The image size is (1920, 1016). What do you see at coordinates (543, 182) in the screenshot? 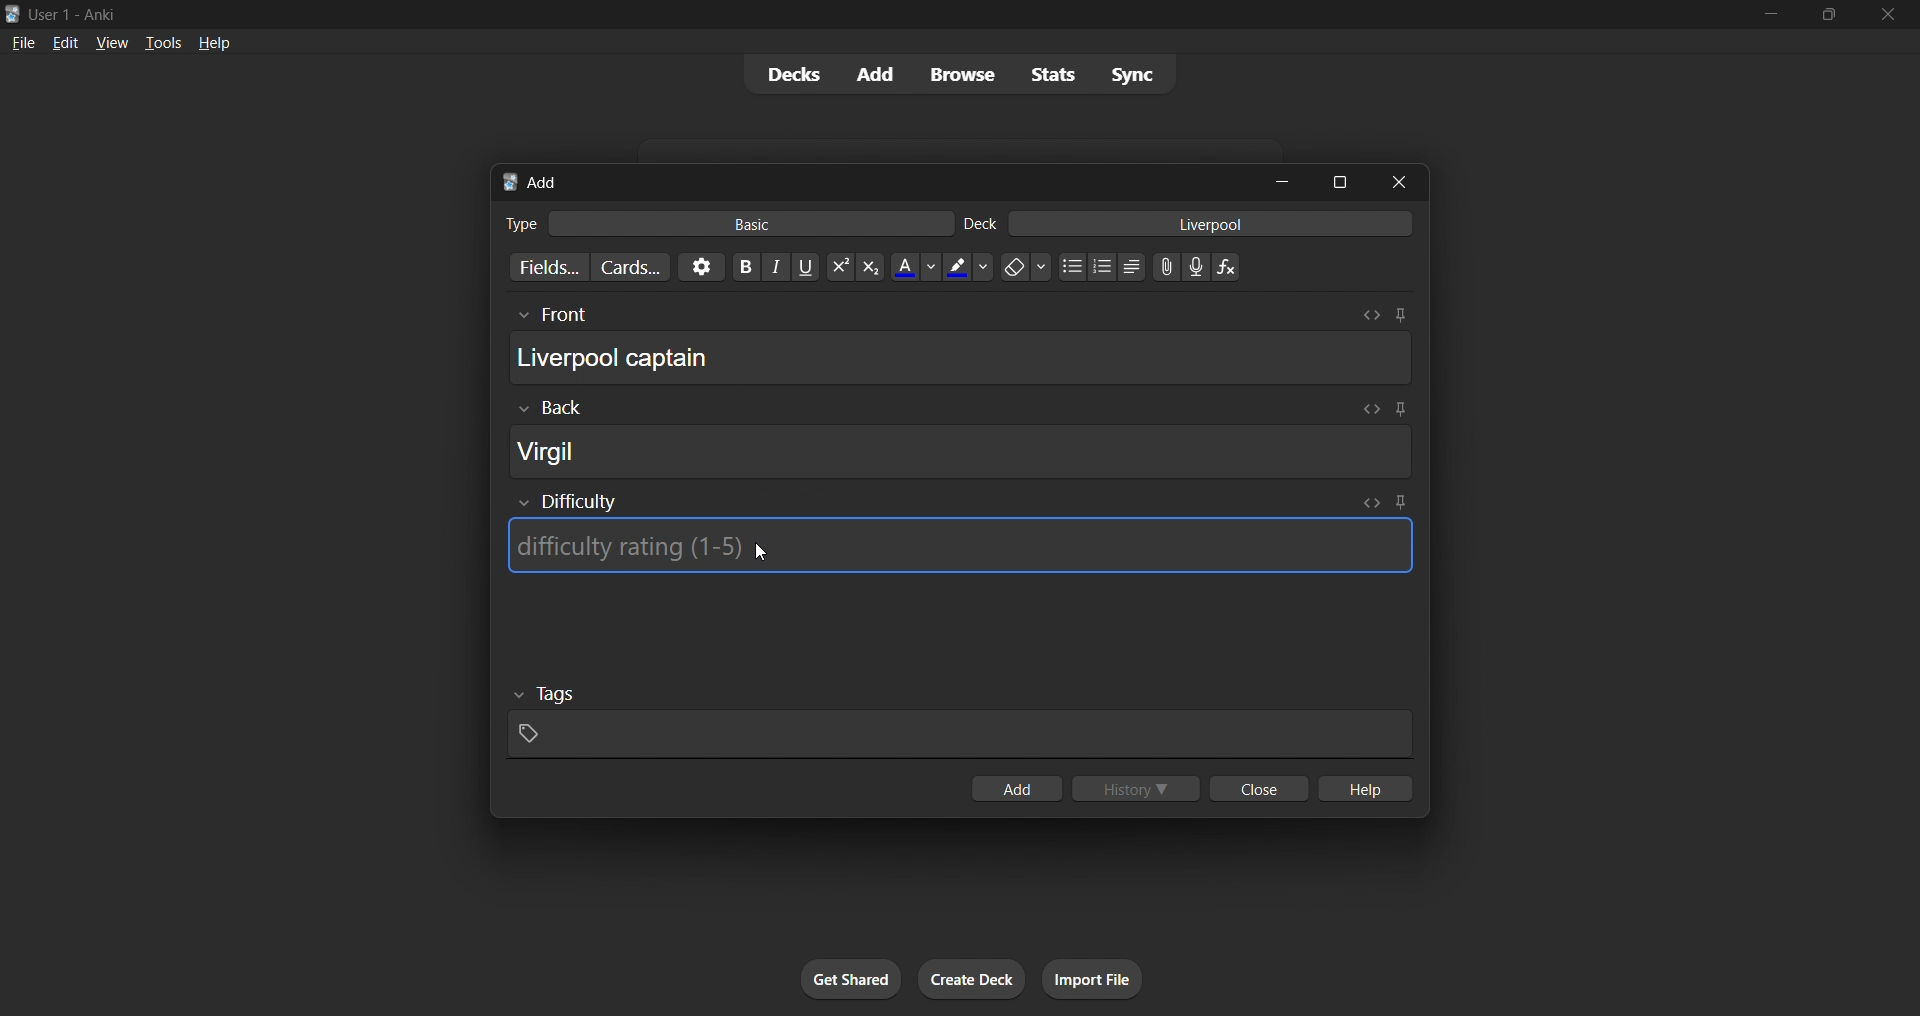
I see `add title bar` at bounding box center [543, 182].